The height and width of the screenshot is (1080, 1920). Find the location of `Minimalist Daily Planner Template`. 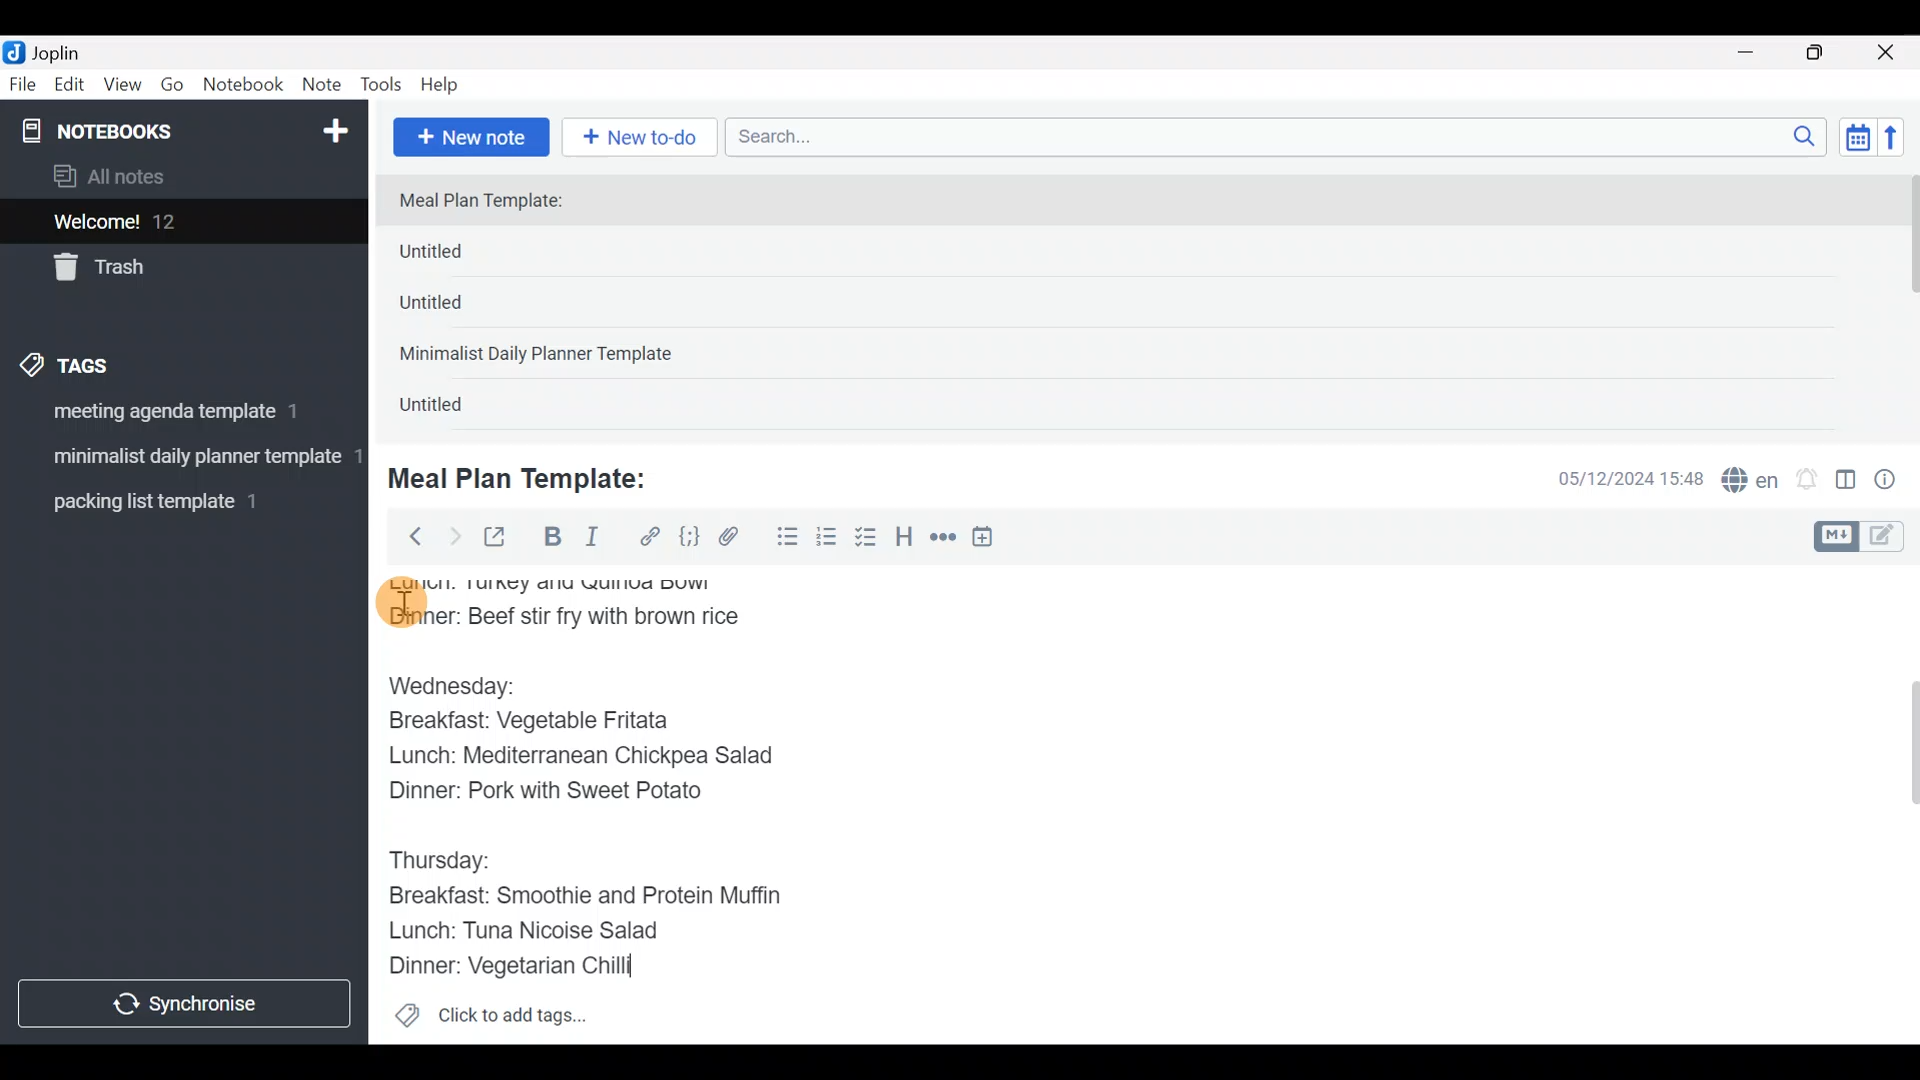

Minimalist Daily Planner Template is located at coordinates (542, 356).